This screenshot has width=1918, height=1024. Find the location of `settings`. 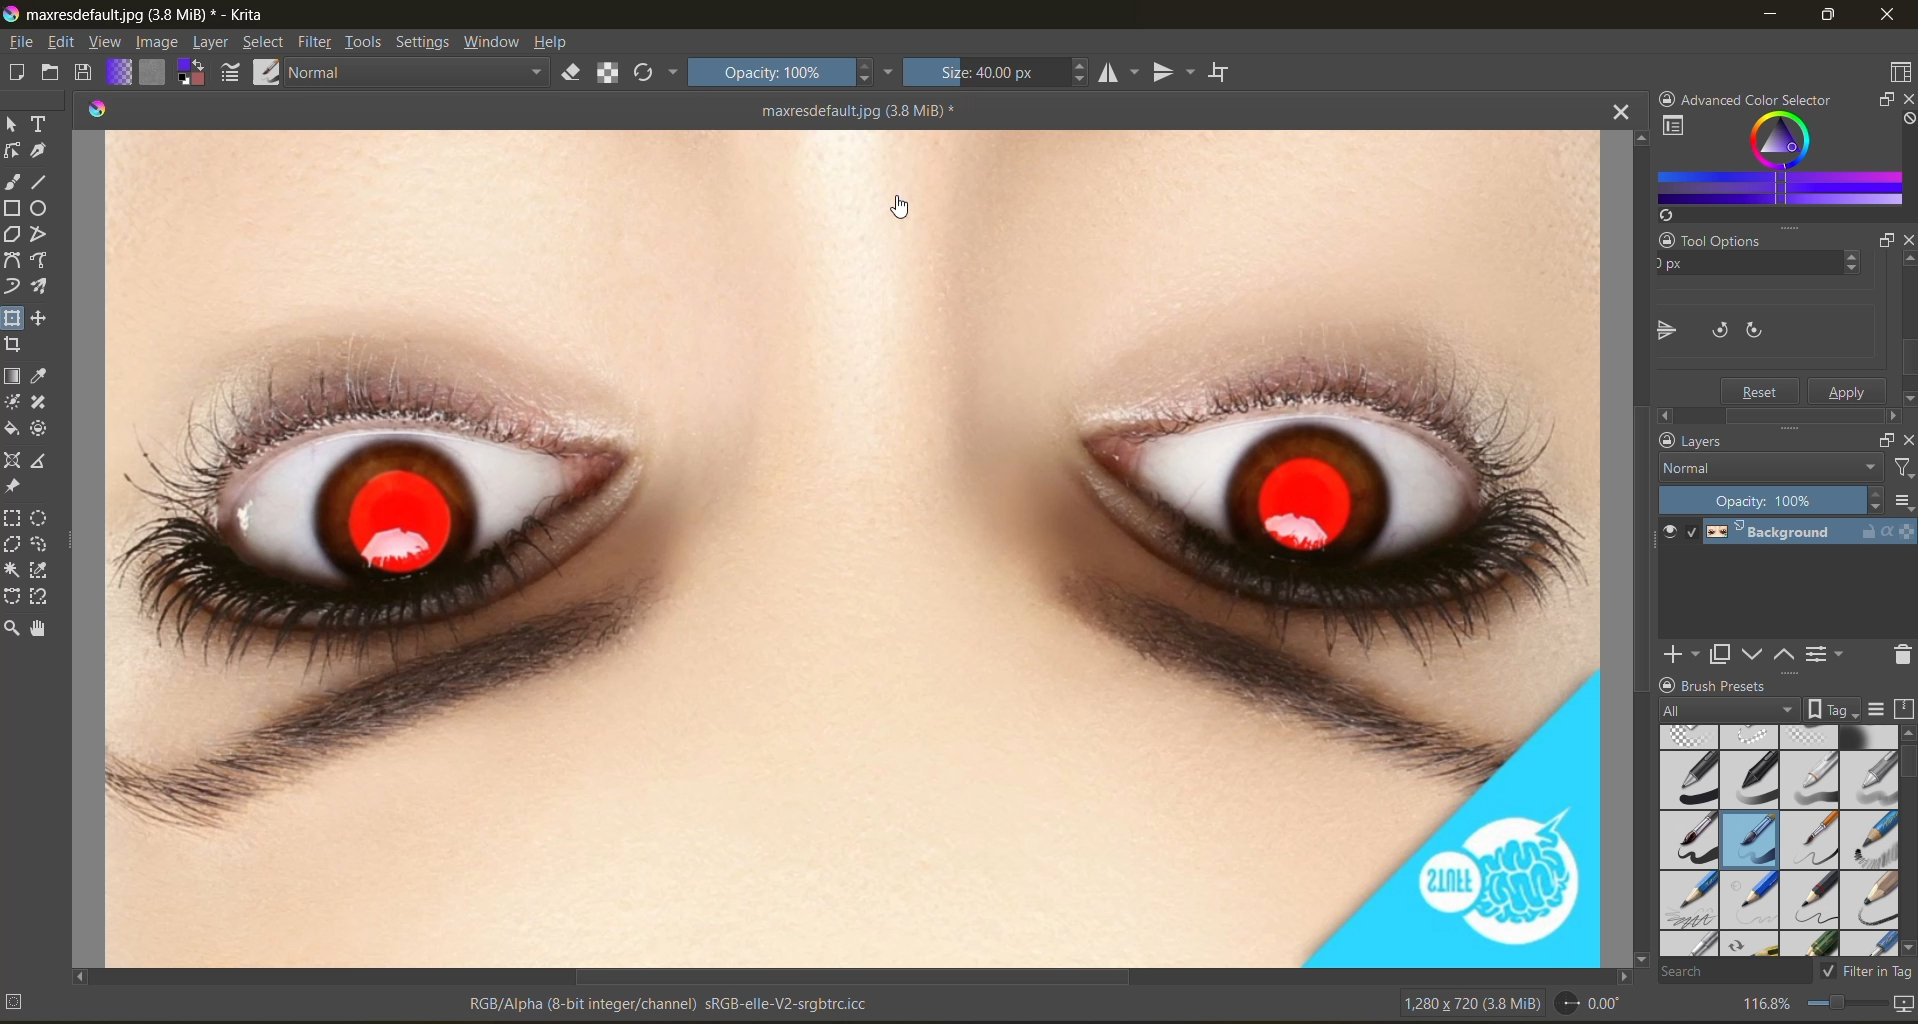

settings is located at coordinates (425, 42).